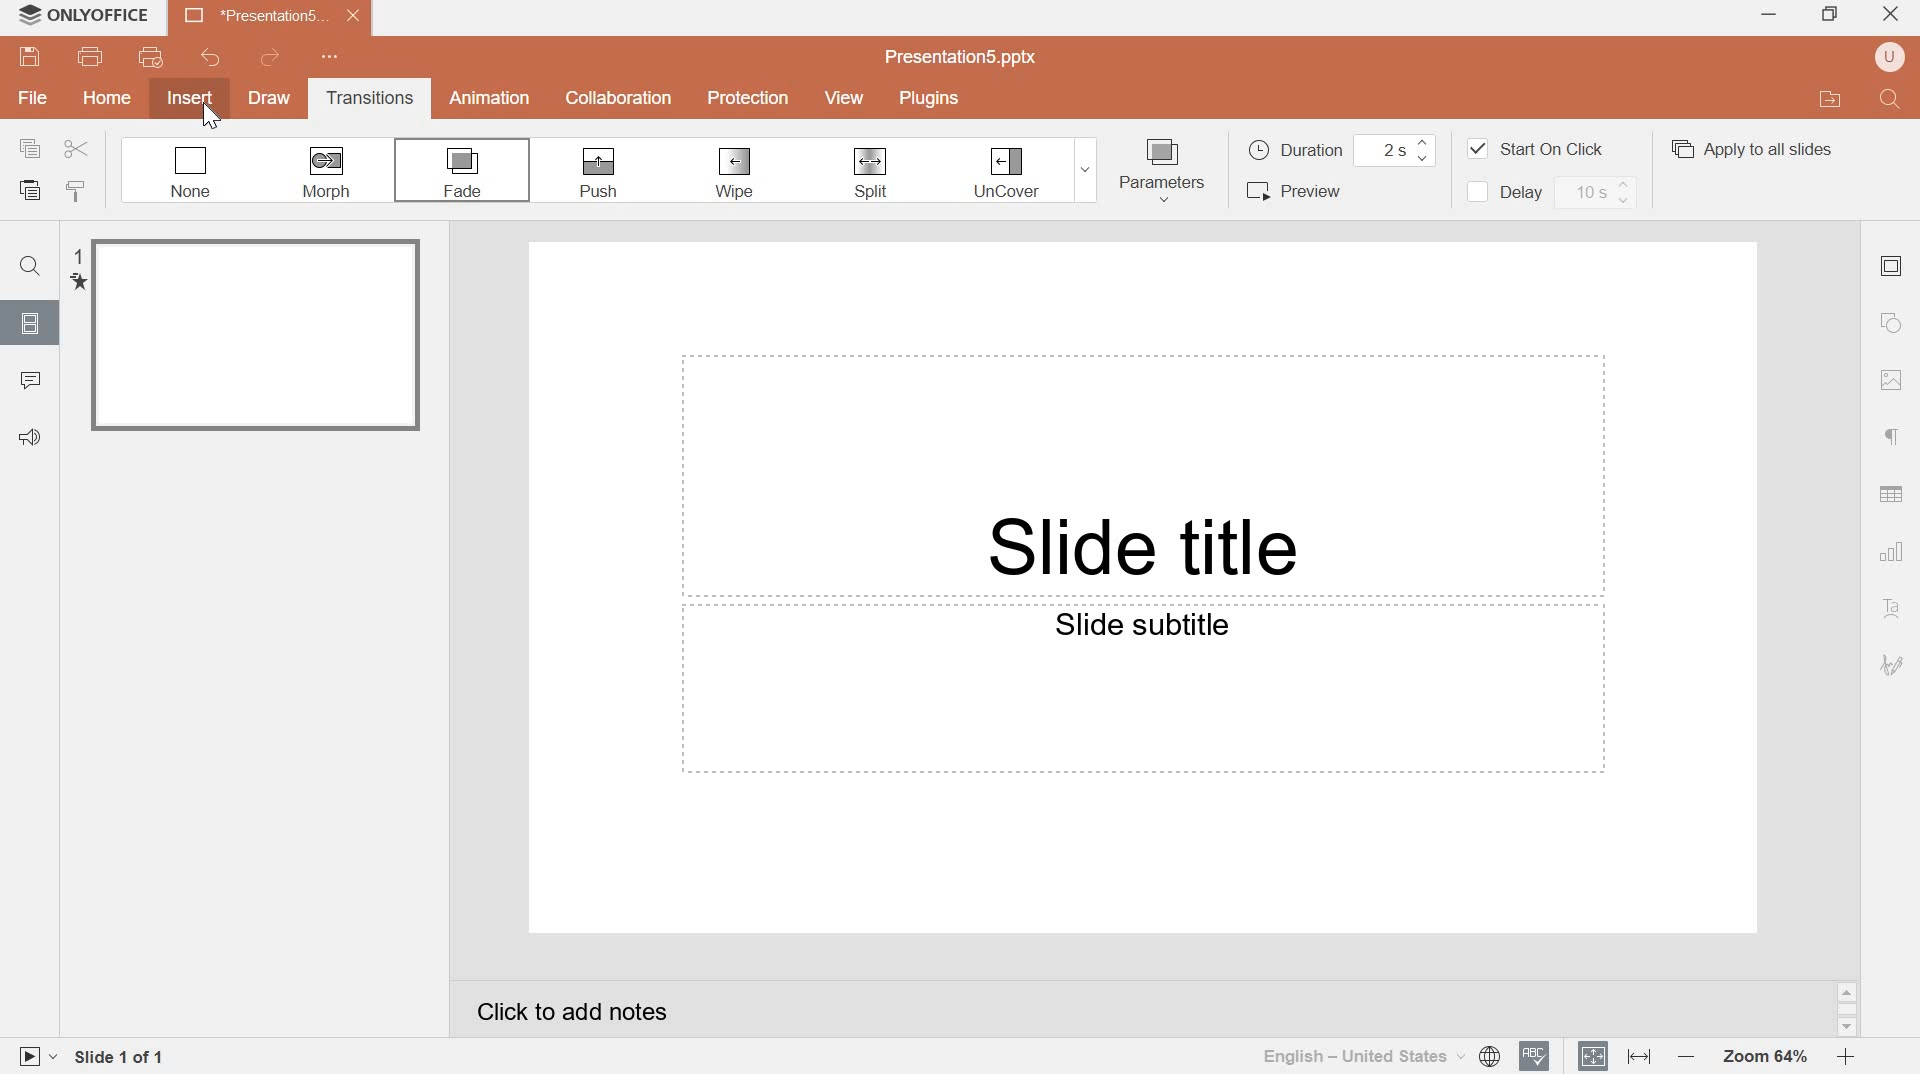 The image size is (1920, 1074). Describe the element at coordinates (1891, 12) in the screenshot. I see `close` at that location.